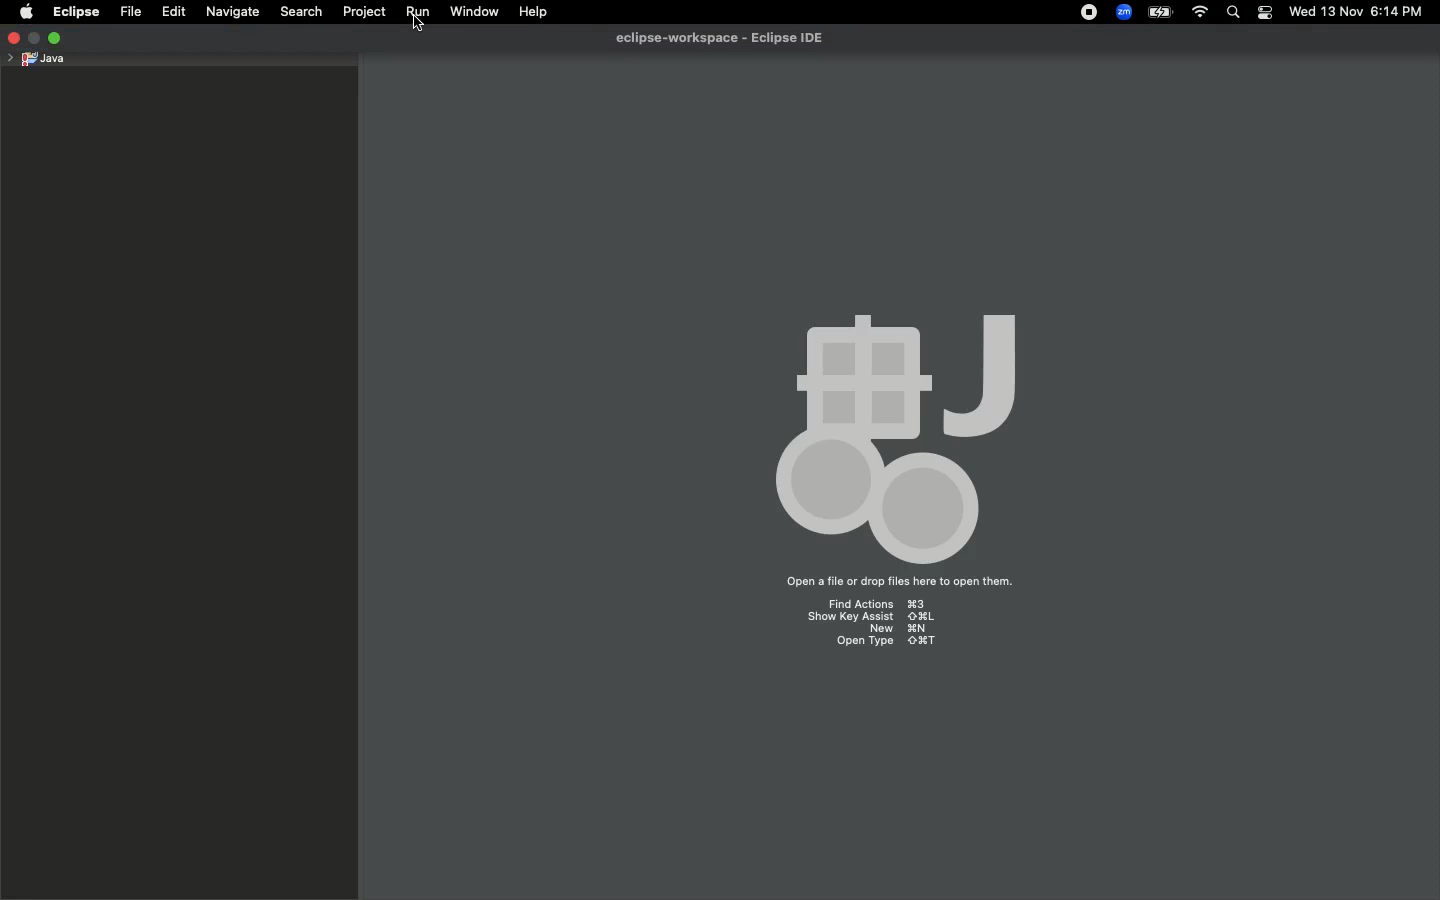 The width and height of the screenshot is (1440, 900). I want to click on Open a file or drop files here, so click(890, 584).